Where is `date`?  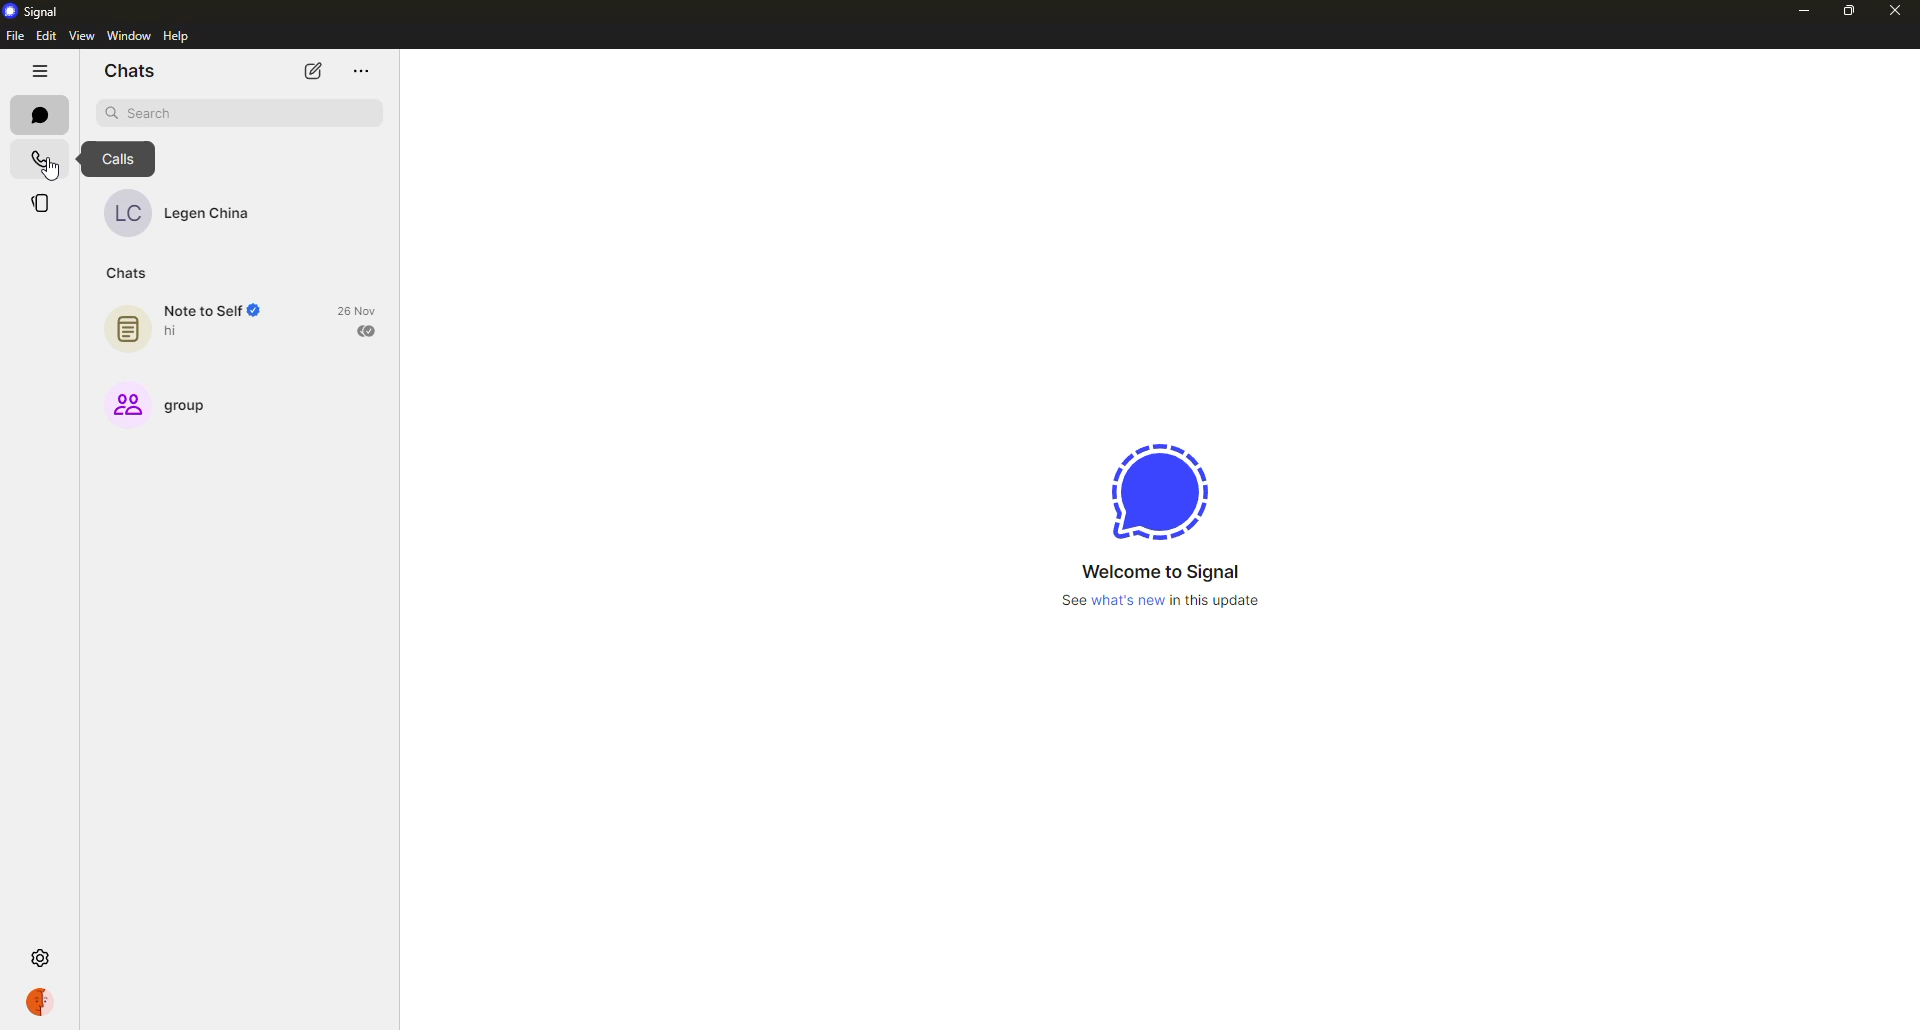 date is located at coordinates (357, 309).